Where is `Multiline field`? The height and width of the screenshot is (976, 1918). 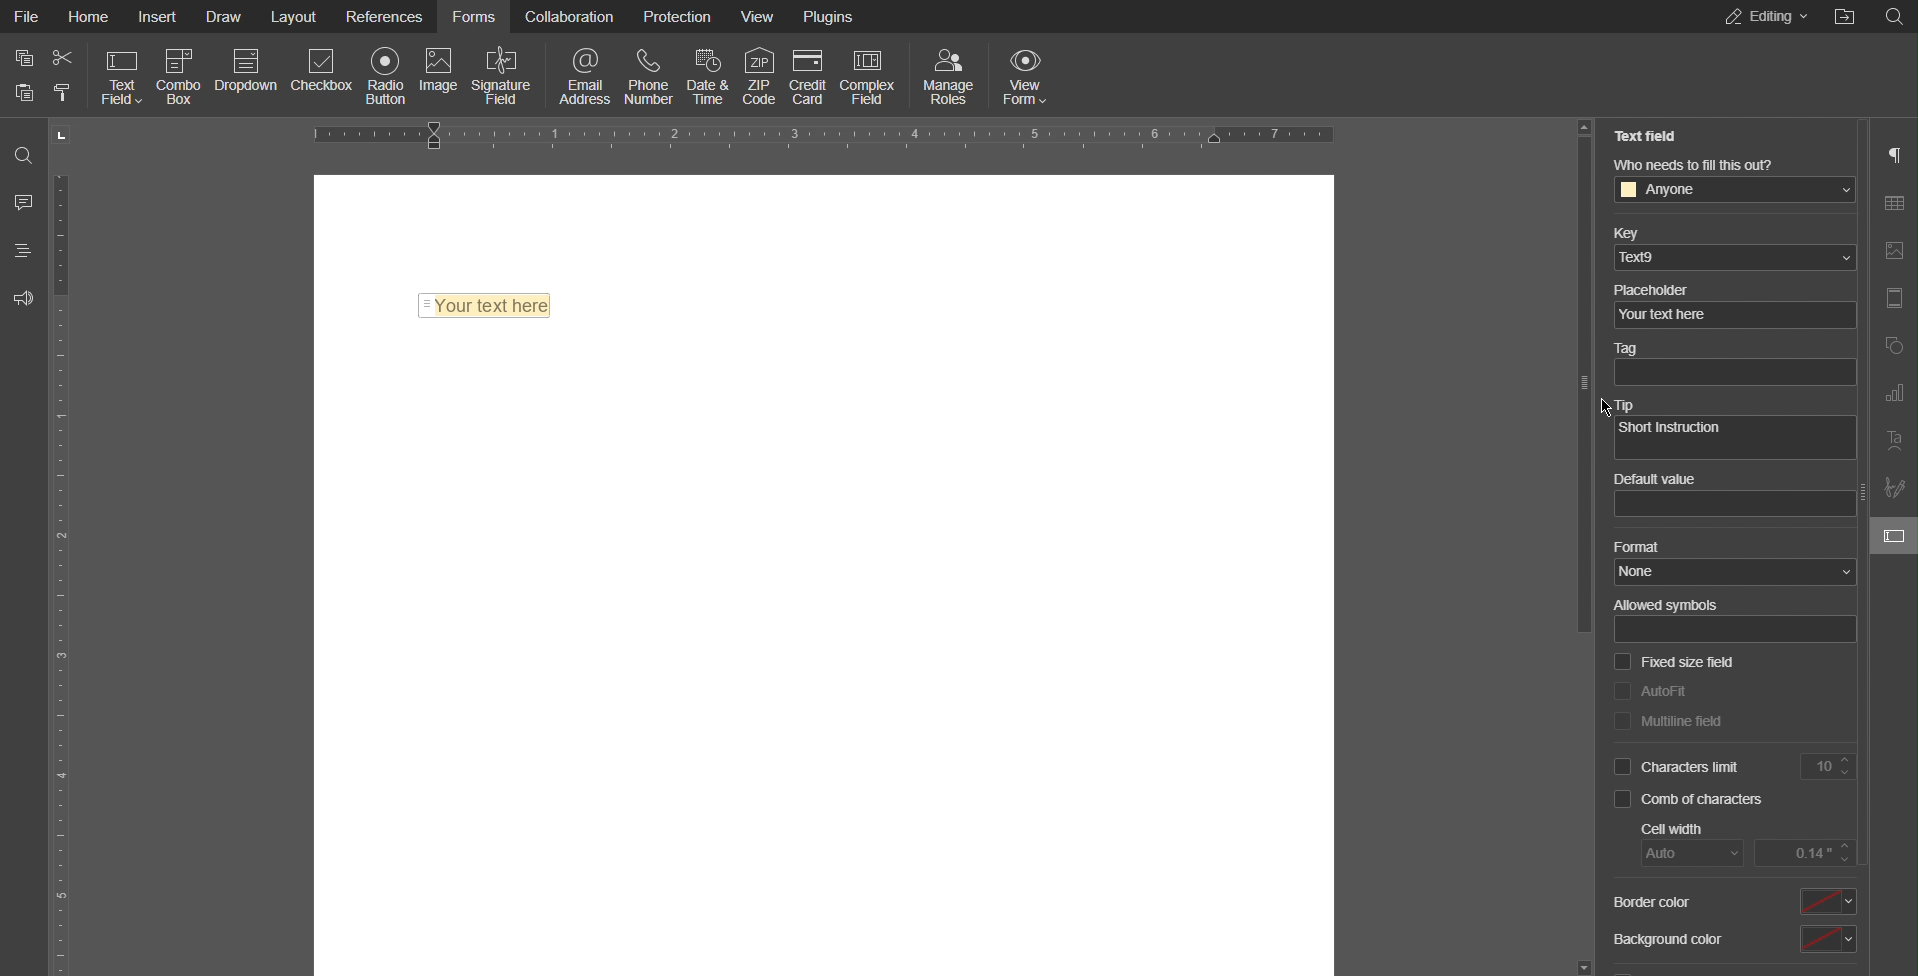
Multiline field is located at coordinates (1682, 719).